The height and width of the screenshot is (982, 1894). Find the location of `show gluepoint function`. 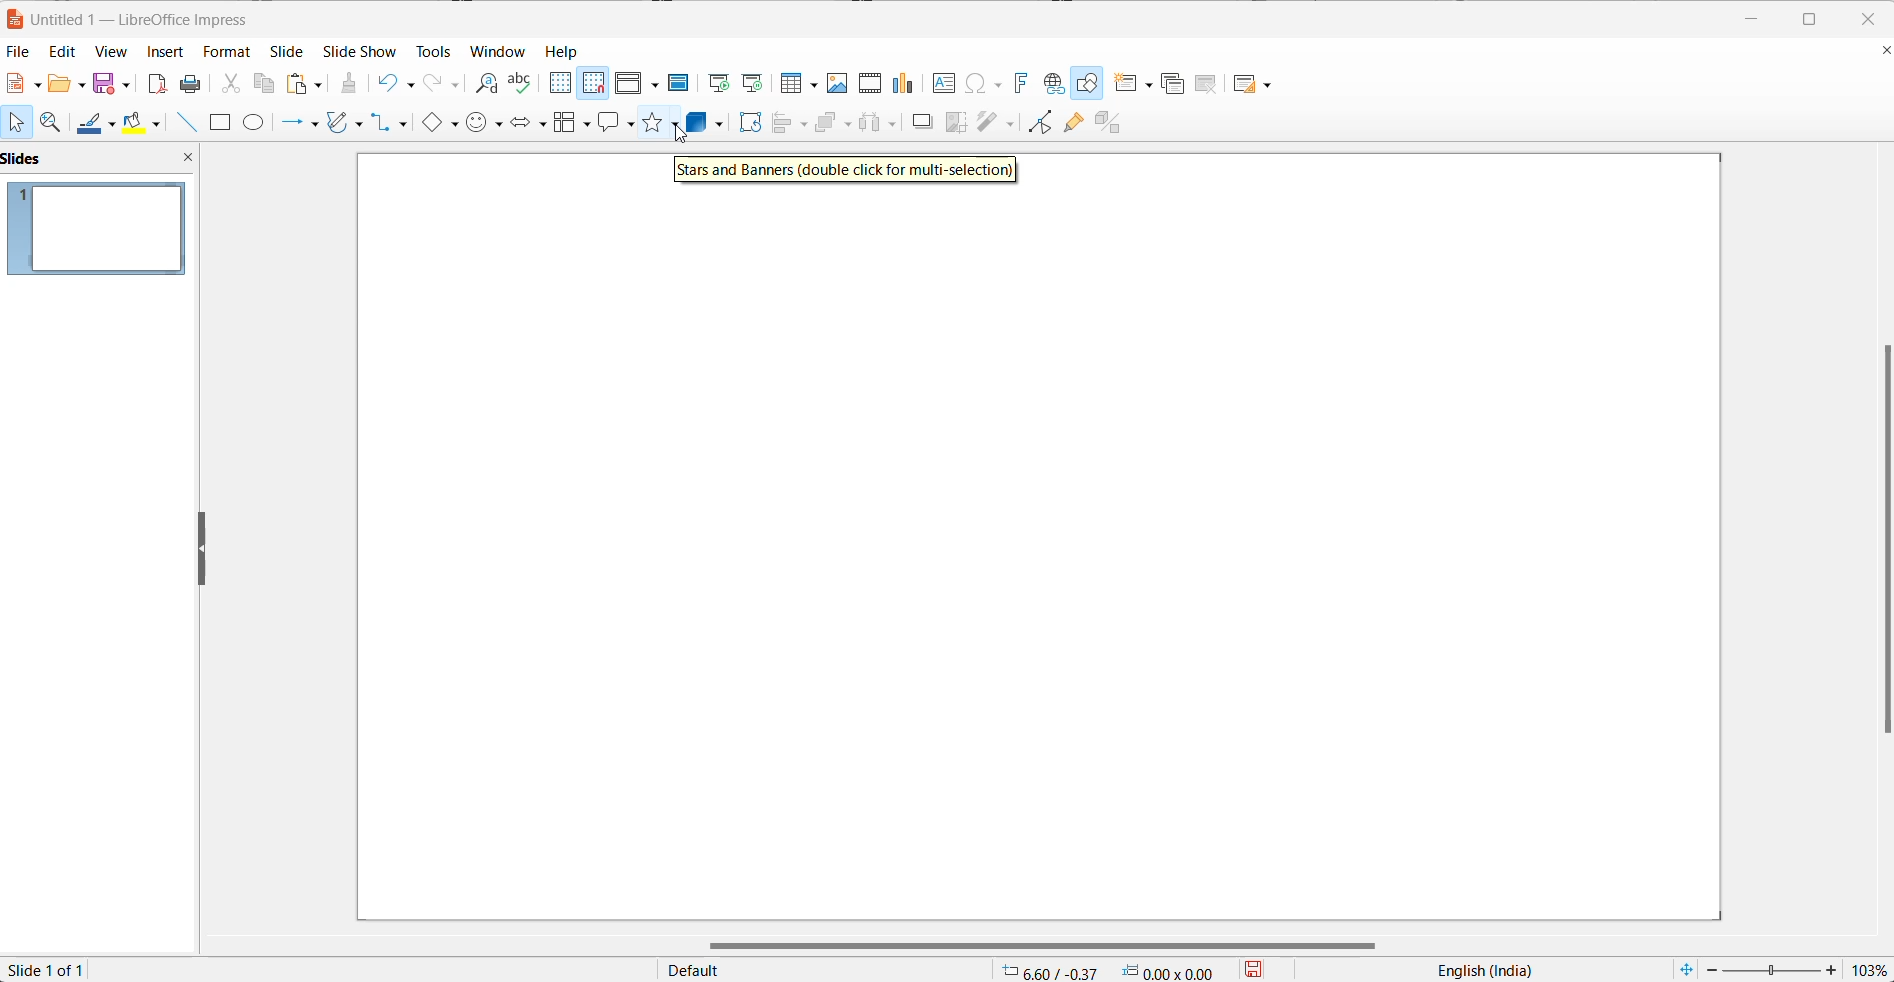

show gluepoint function is located at coordinates (1073, 123).